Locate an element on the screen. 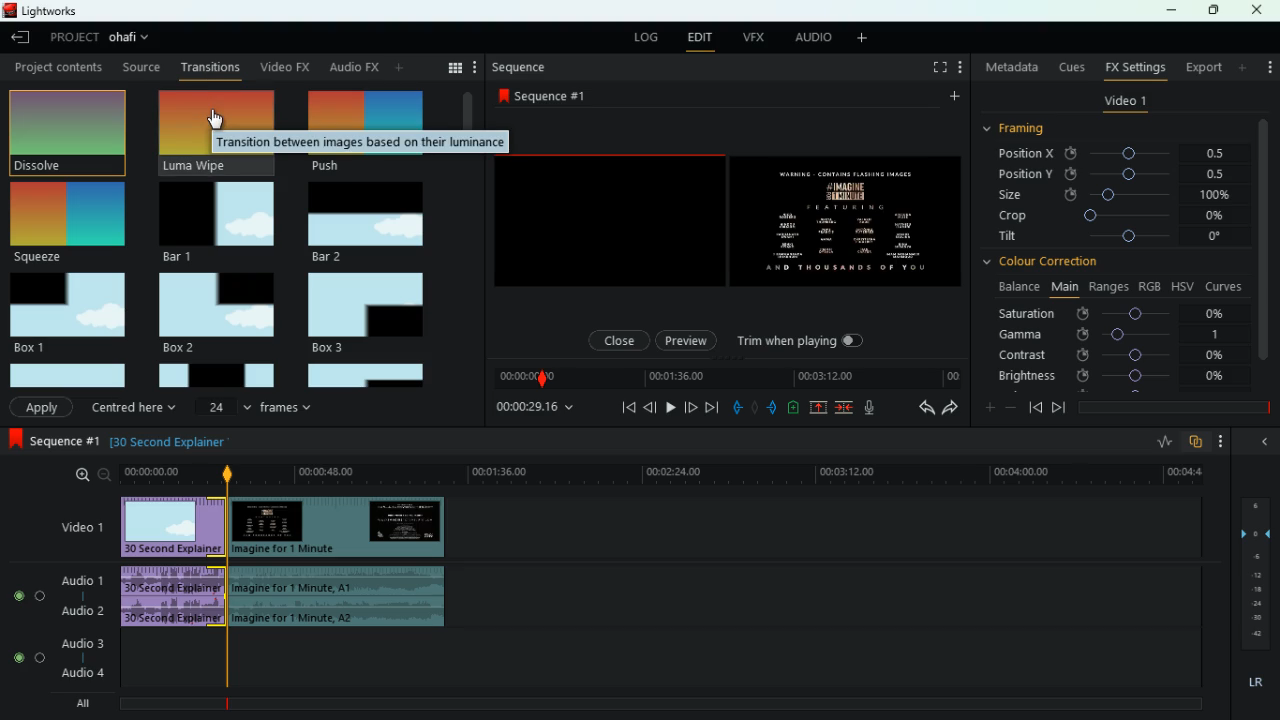 Image resolution: width=1280 pixels, height=720 pixels. change is located at coordinates (374, 68).